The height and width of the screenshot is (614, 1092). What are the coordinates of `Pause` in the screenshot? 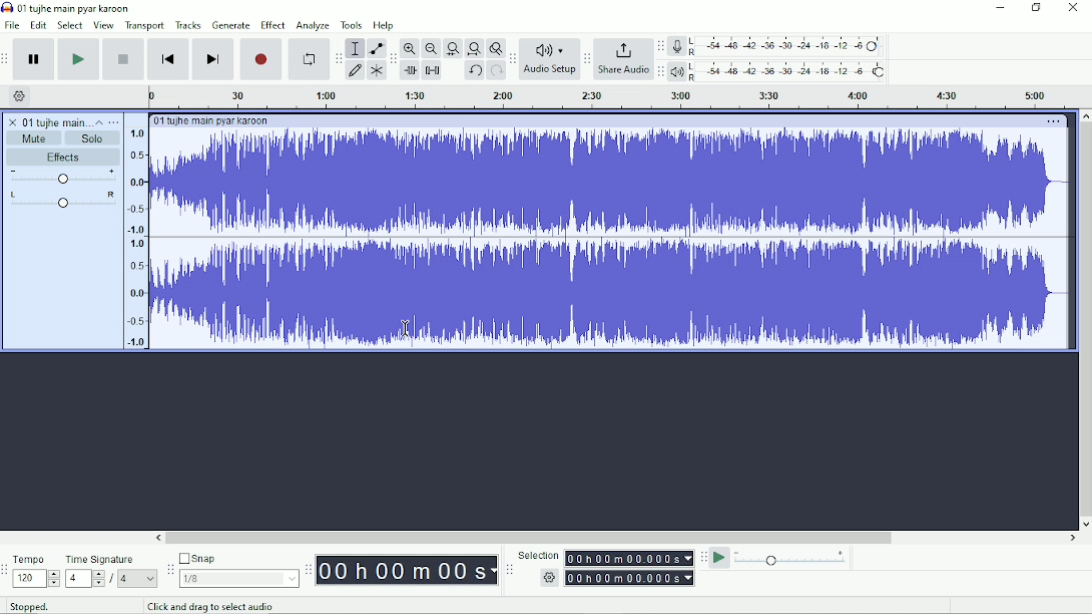 It's located at (34, 60).